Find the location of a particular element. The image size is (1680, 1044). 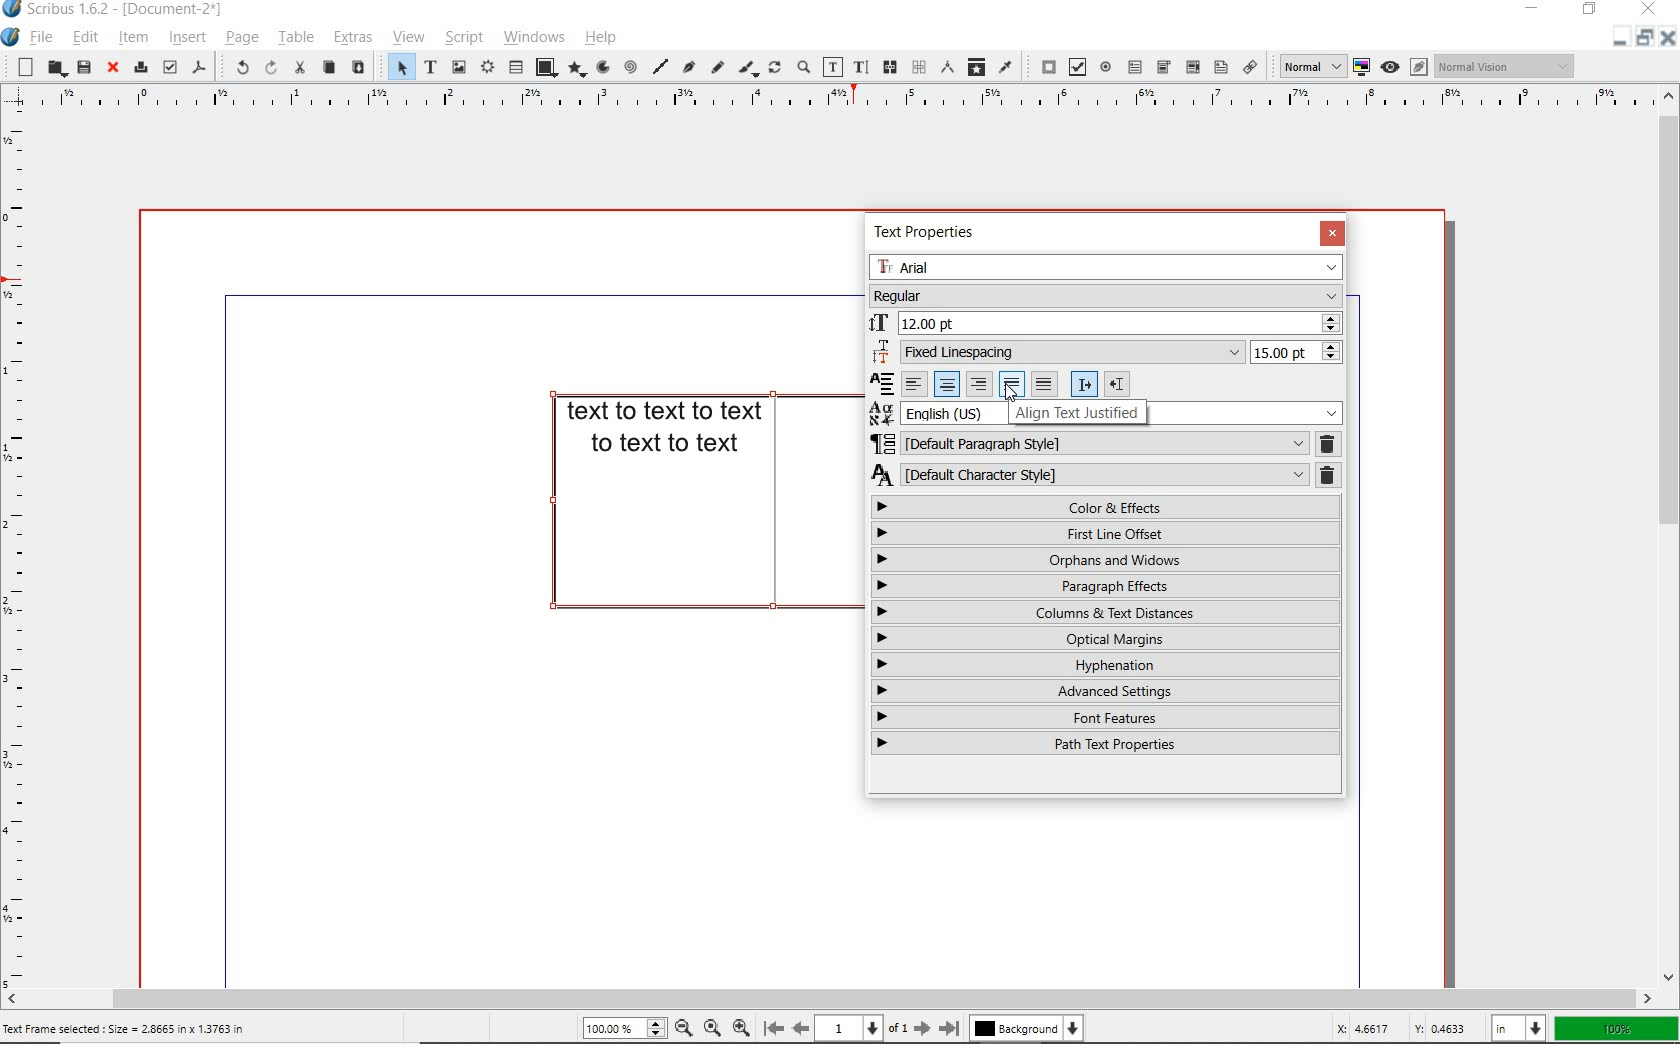

text frame is located at coordinates (430, 67).